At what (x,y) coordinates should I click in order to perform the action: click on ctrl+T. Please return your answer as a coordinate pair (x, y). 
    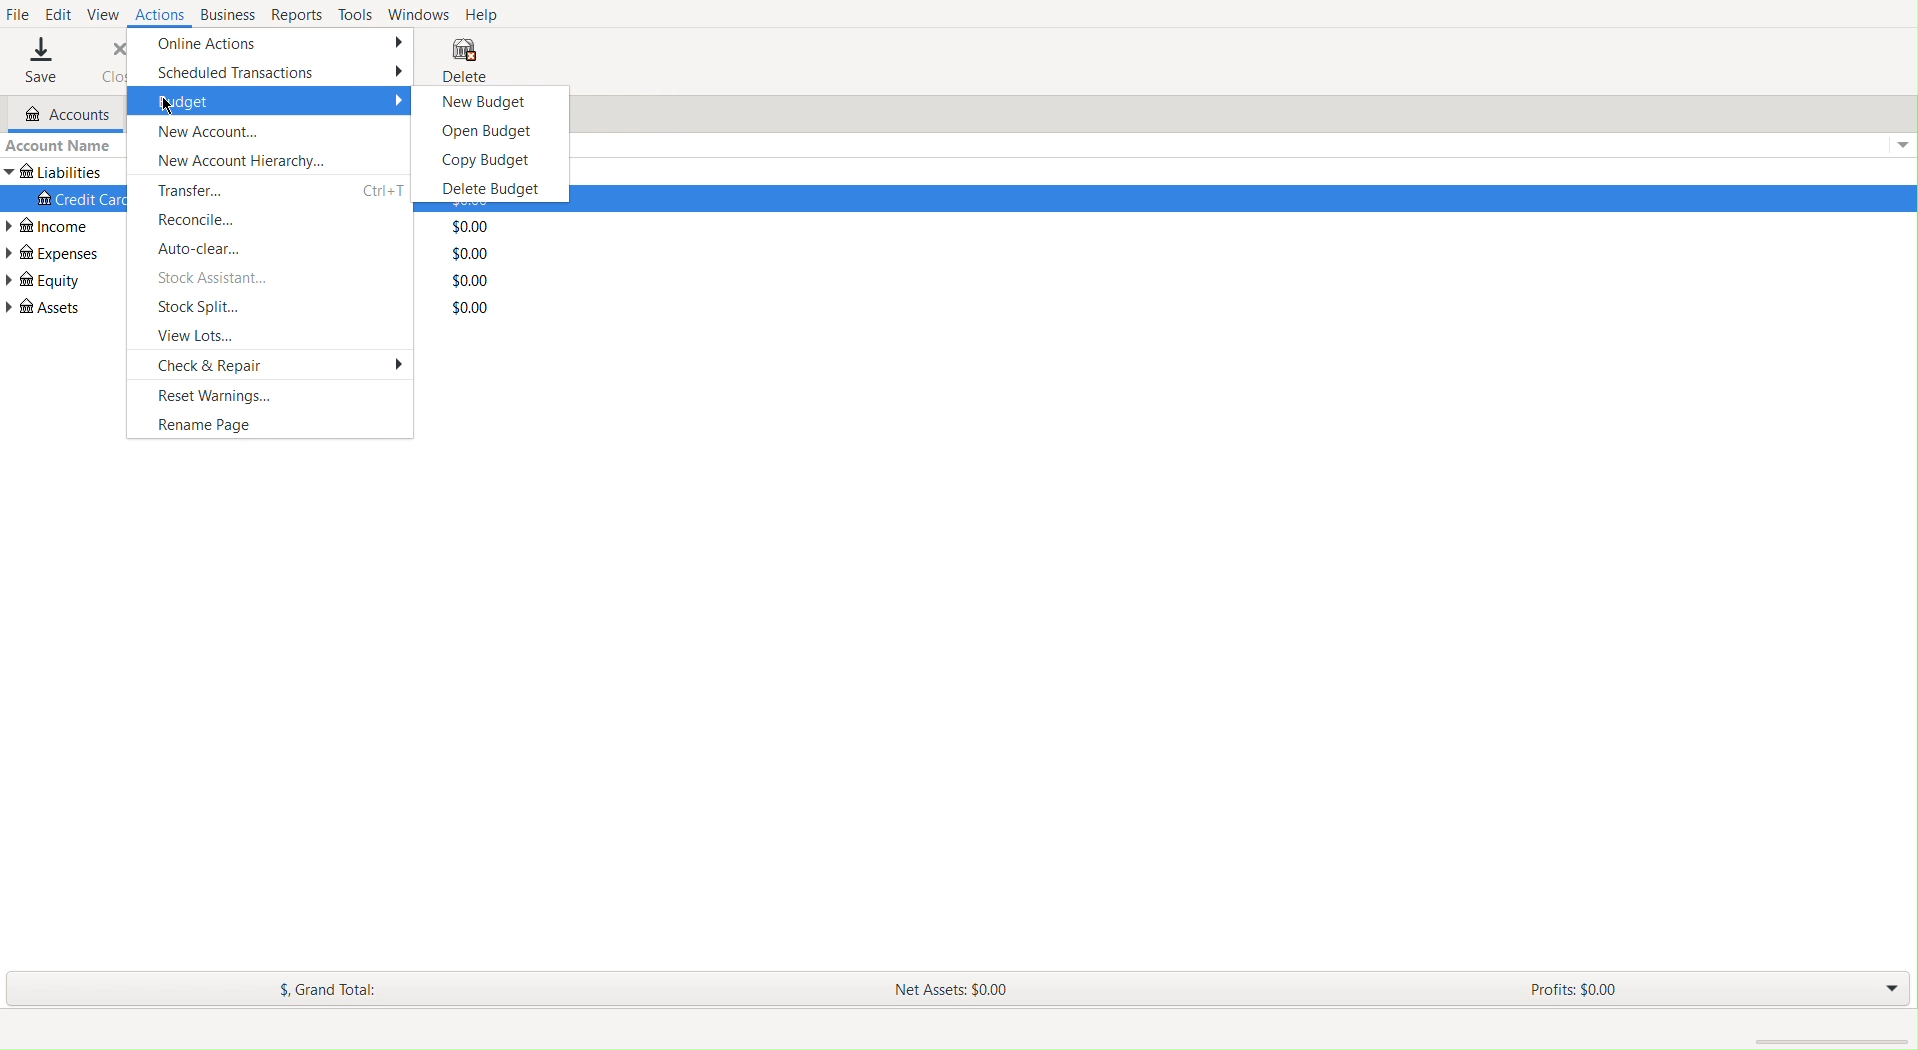
    Looking at the image, I should click on (380, 187).